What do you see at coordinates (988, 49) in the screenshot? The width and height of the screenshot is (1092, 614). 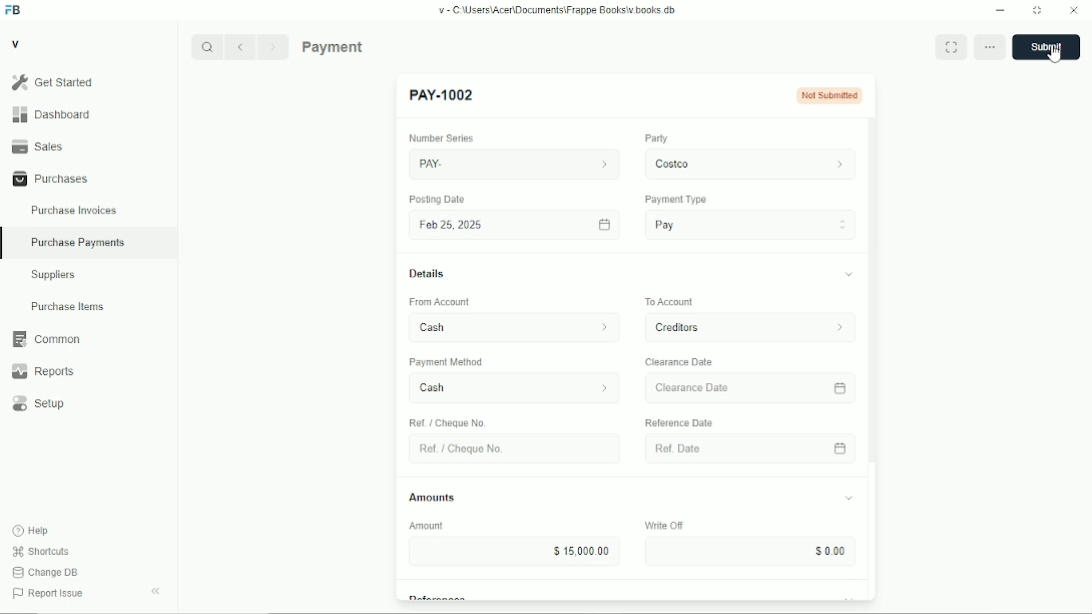 I see `option` at bounding box center [988, 49].